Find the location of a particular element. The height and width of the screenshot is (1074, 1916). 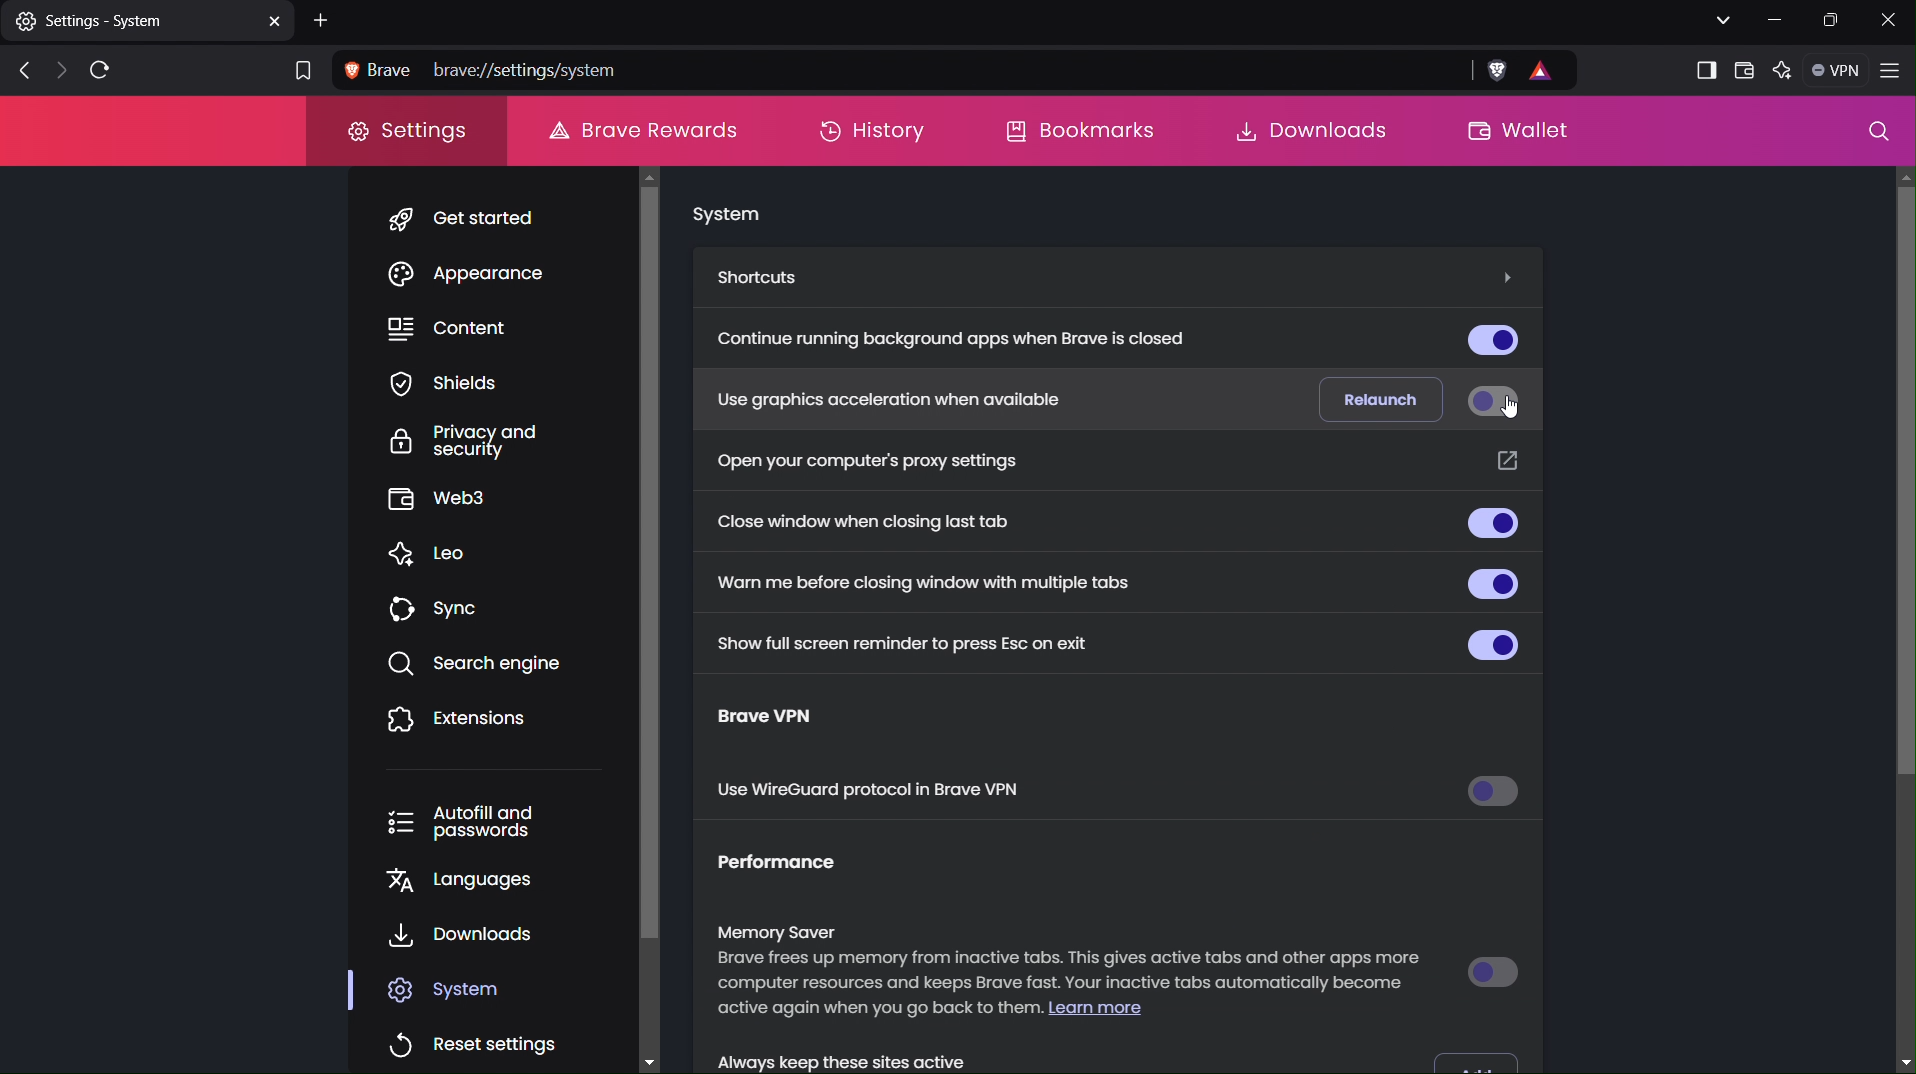

Extensions is located at coordinates (460, 720).